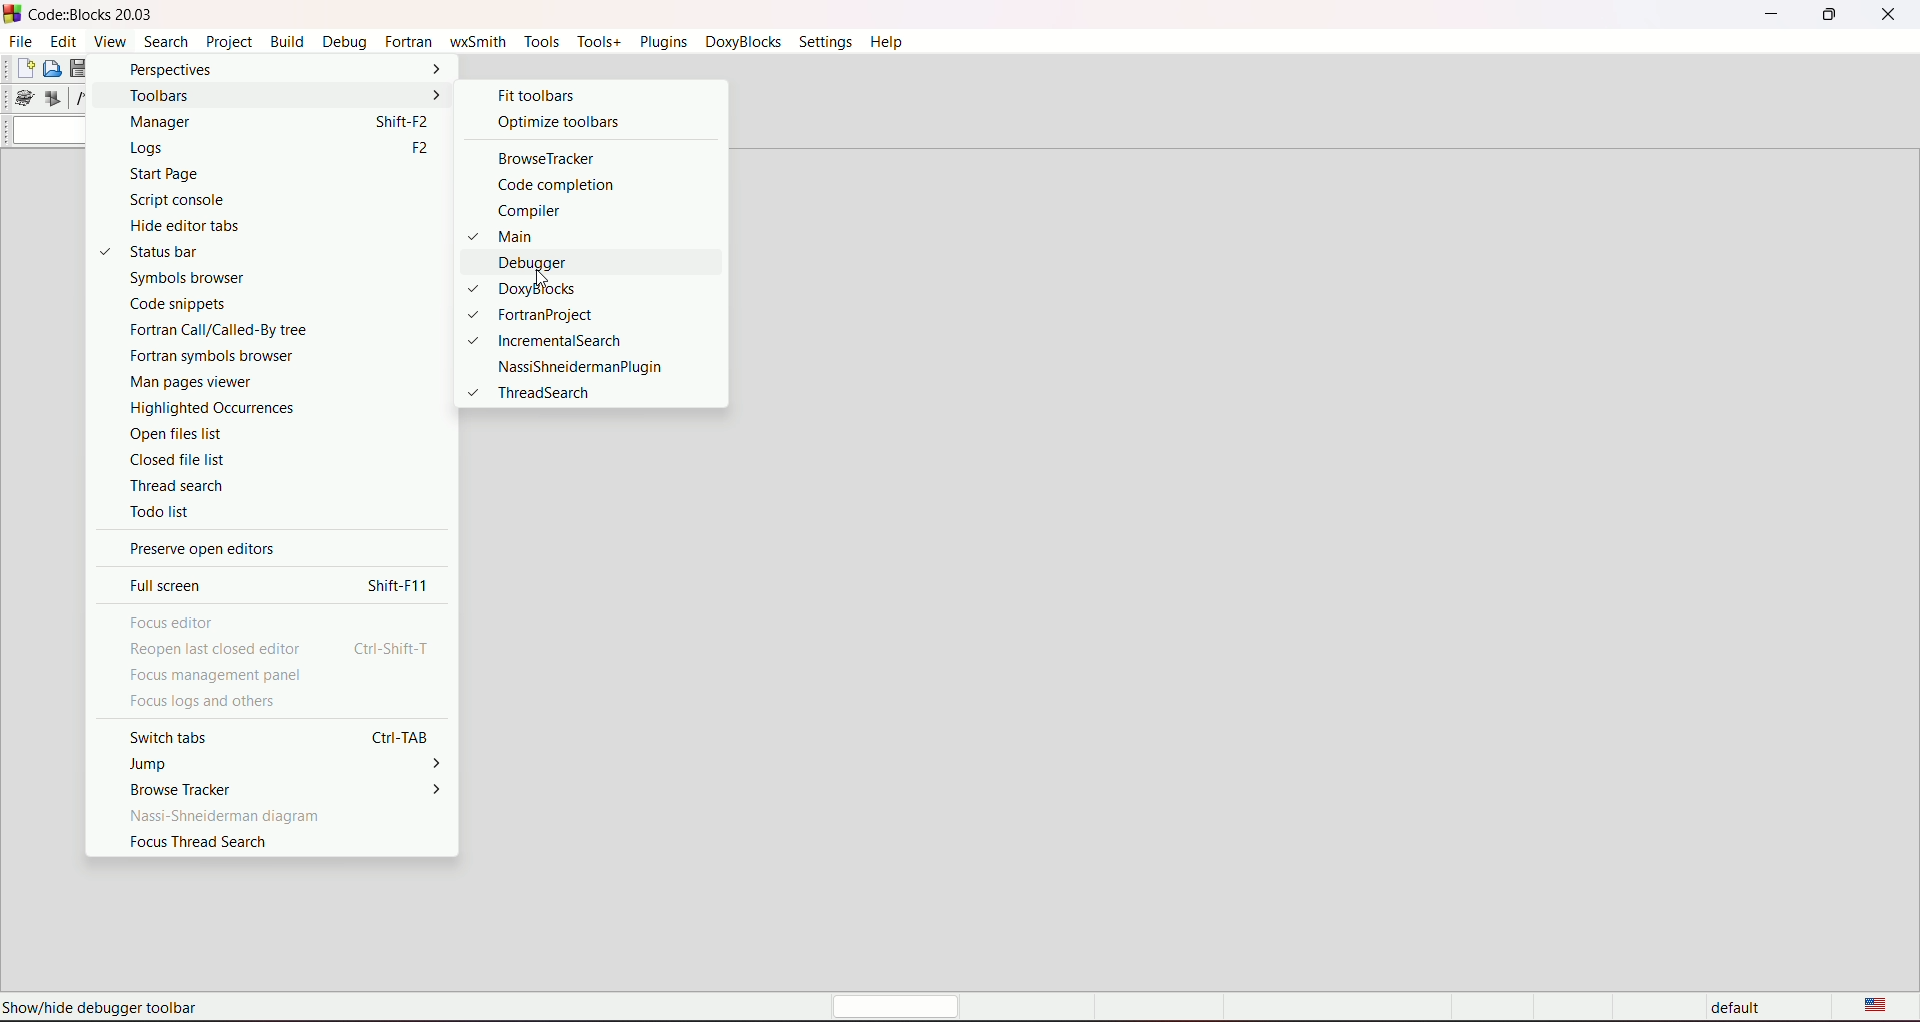  Describe the element at coordinates (250, 304) in the screenshot. I see `code snippets` at that location.